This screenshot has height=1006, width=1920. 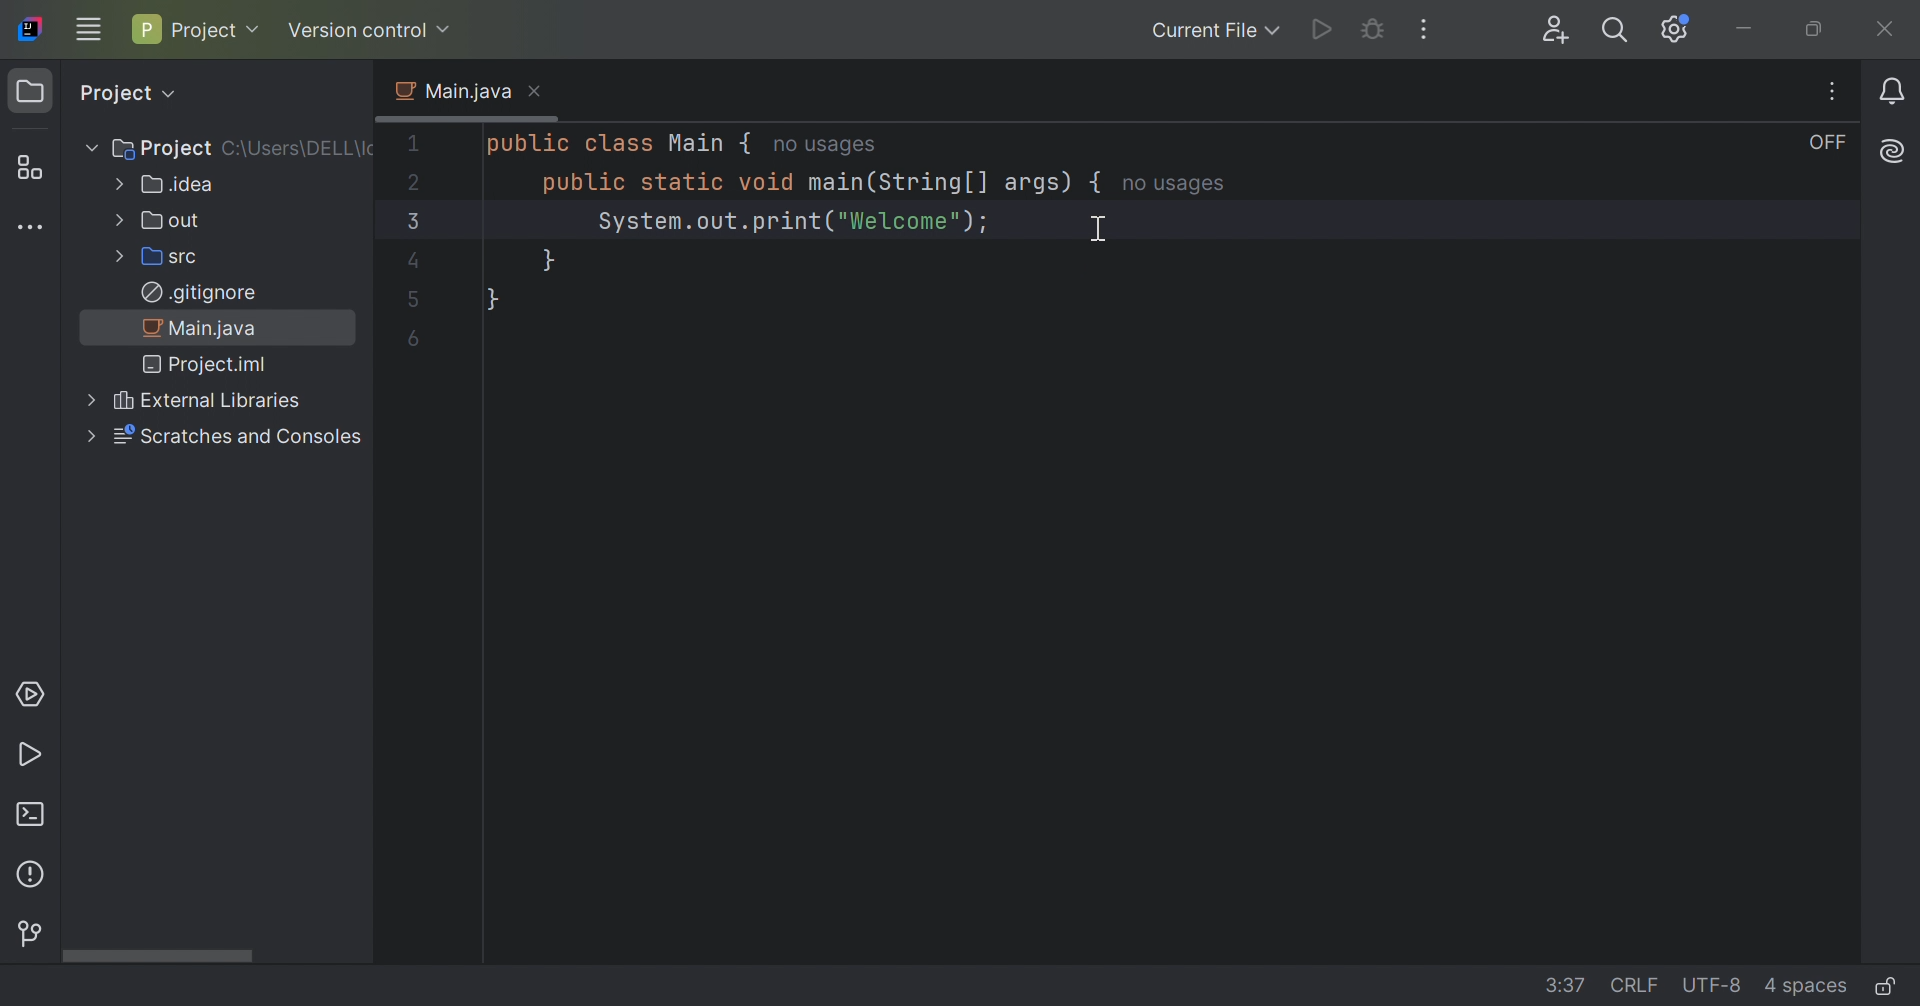 I want to click on Make file read-only, so click(x=1884, y=988).